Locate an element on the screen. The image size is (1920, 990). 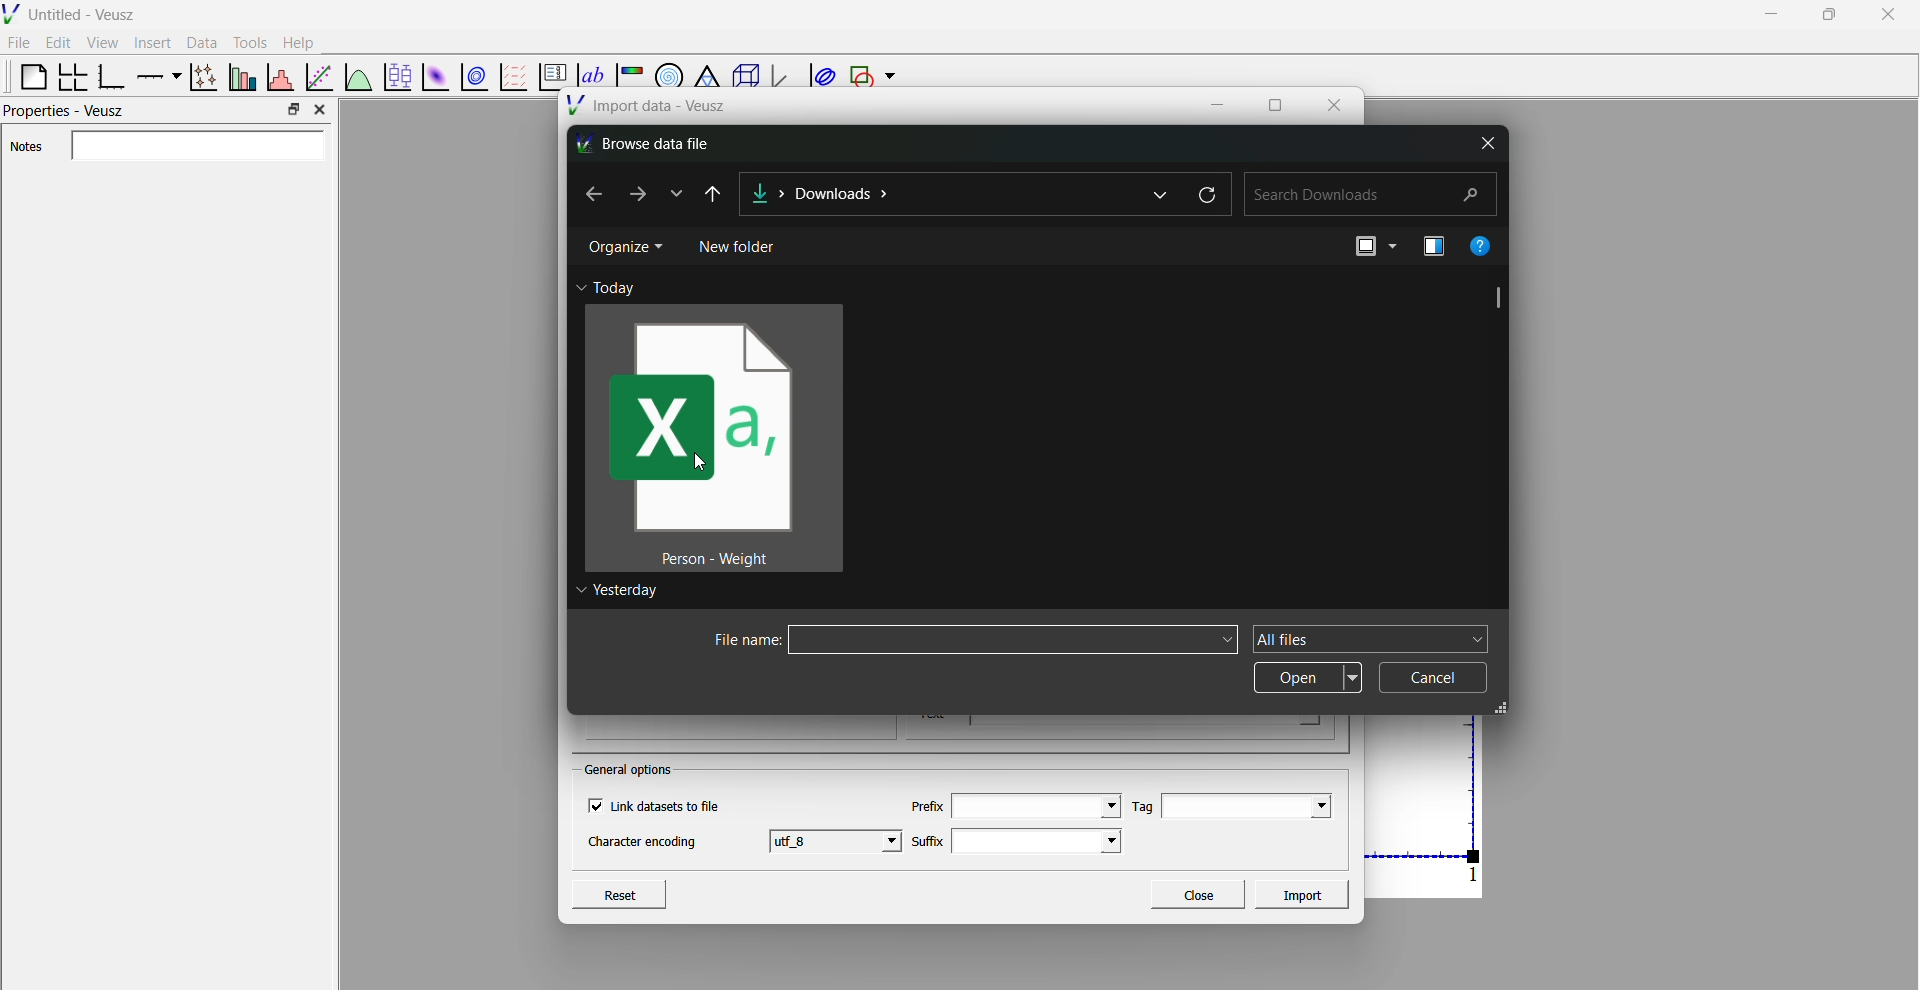
Close is located at coordinates (1197, 894).